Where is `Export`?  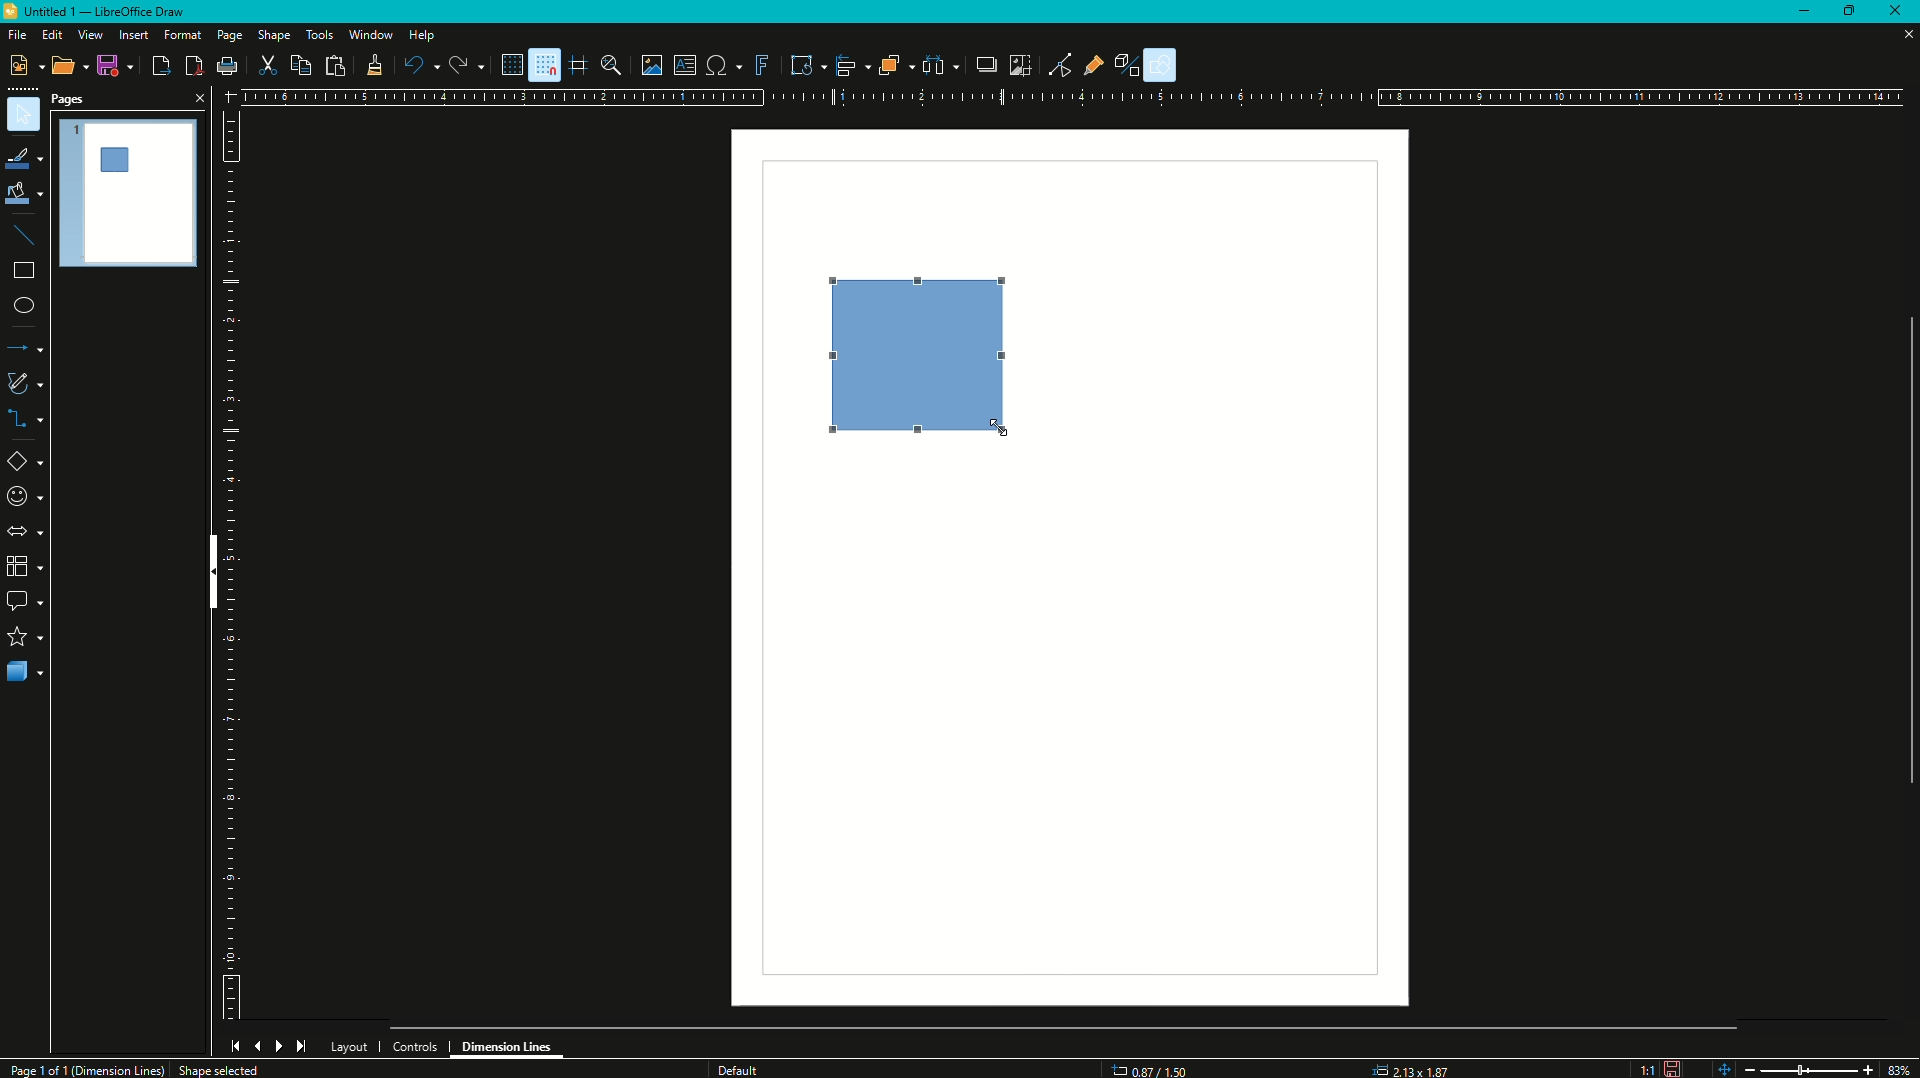 Export is located at coordinates (159, 66).